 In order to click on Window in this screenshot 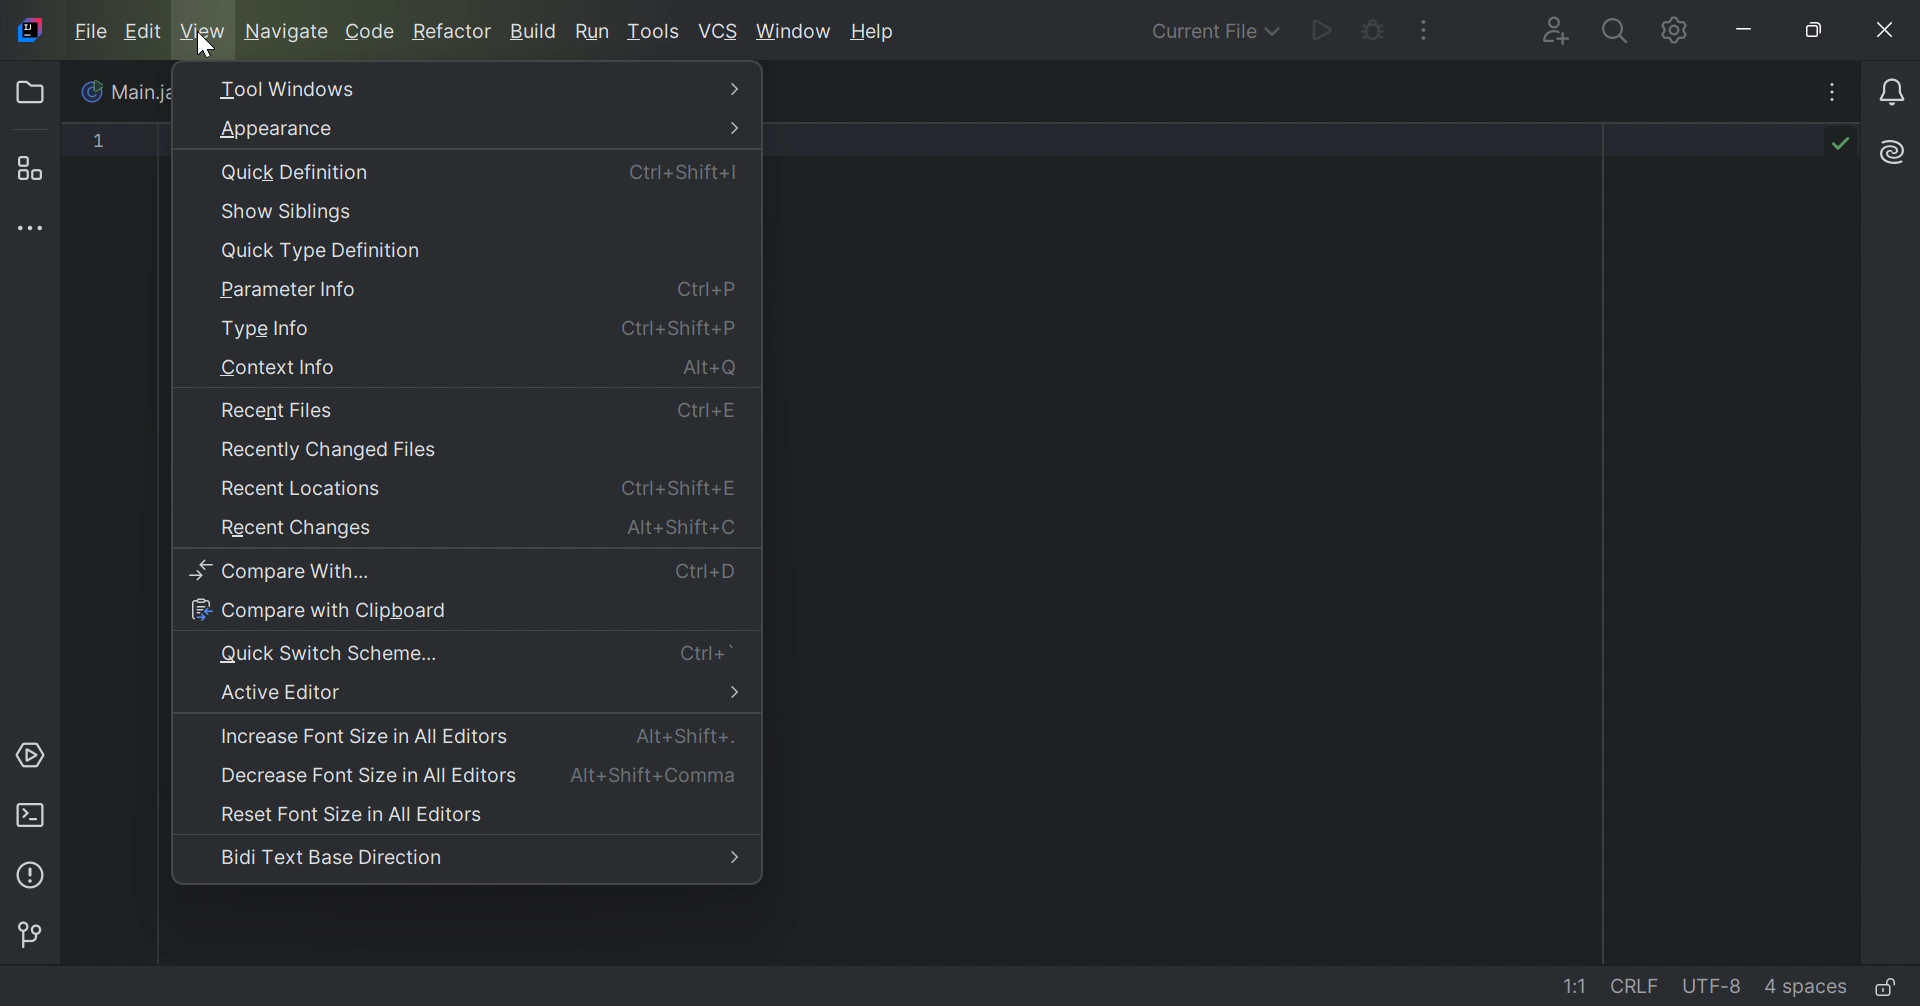, I will do `click(796, 30)`.